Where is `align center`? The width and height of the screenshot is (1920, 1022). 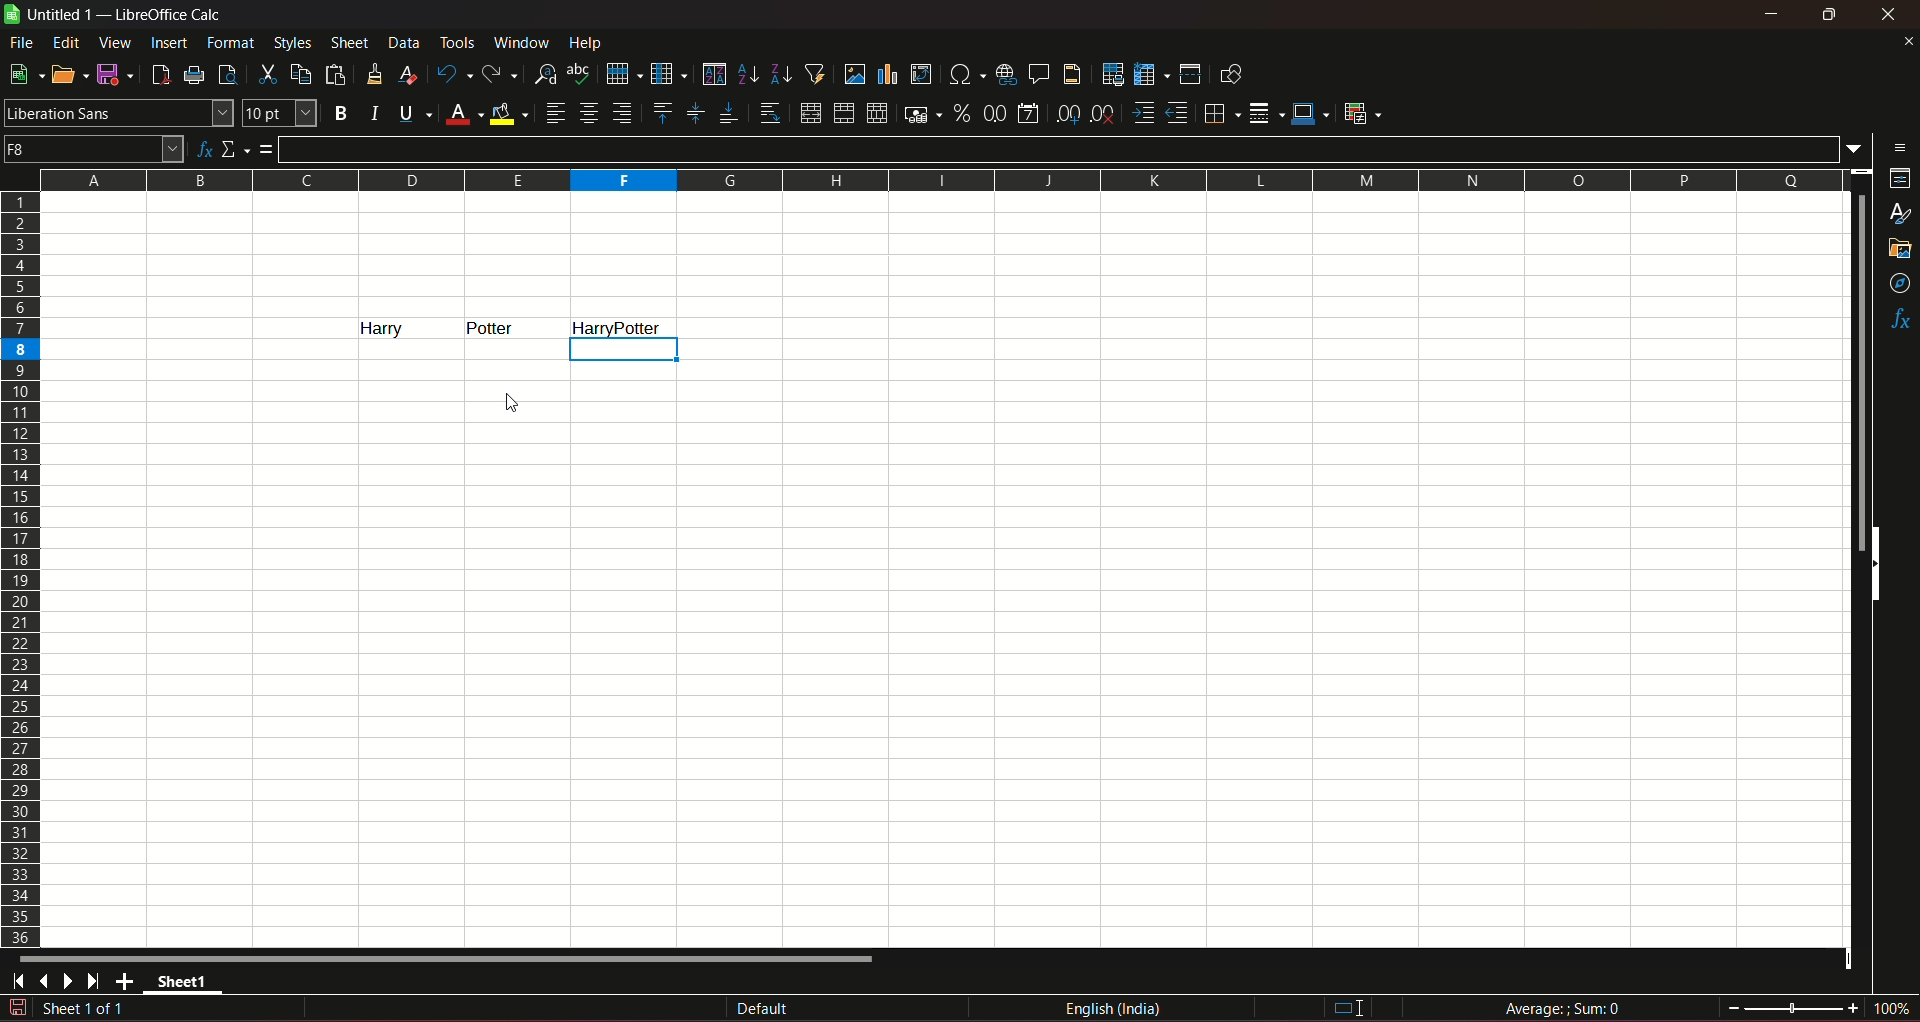 align center is located at coordinates (589, 113).